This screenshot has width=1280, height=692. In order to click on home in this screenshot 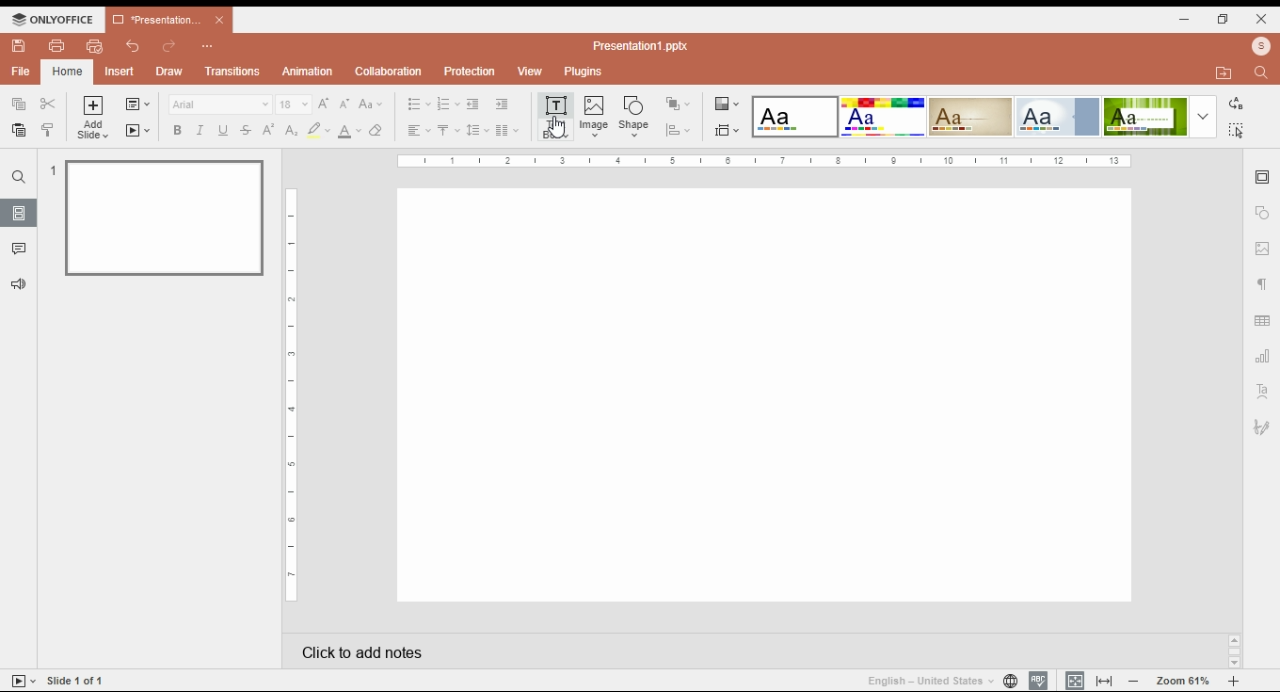, I will do `click(66, 71)`.